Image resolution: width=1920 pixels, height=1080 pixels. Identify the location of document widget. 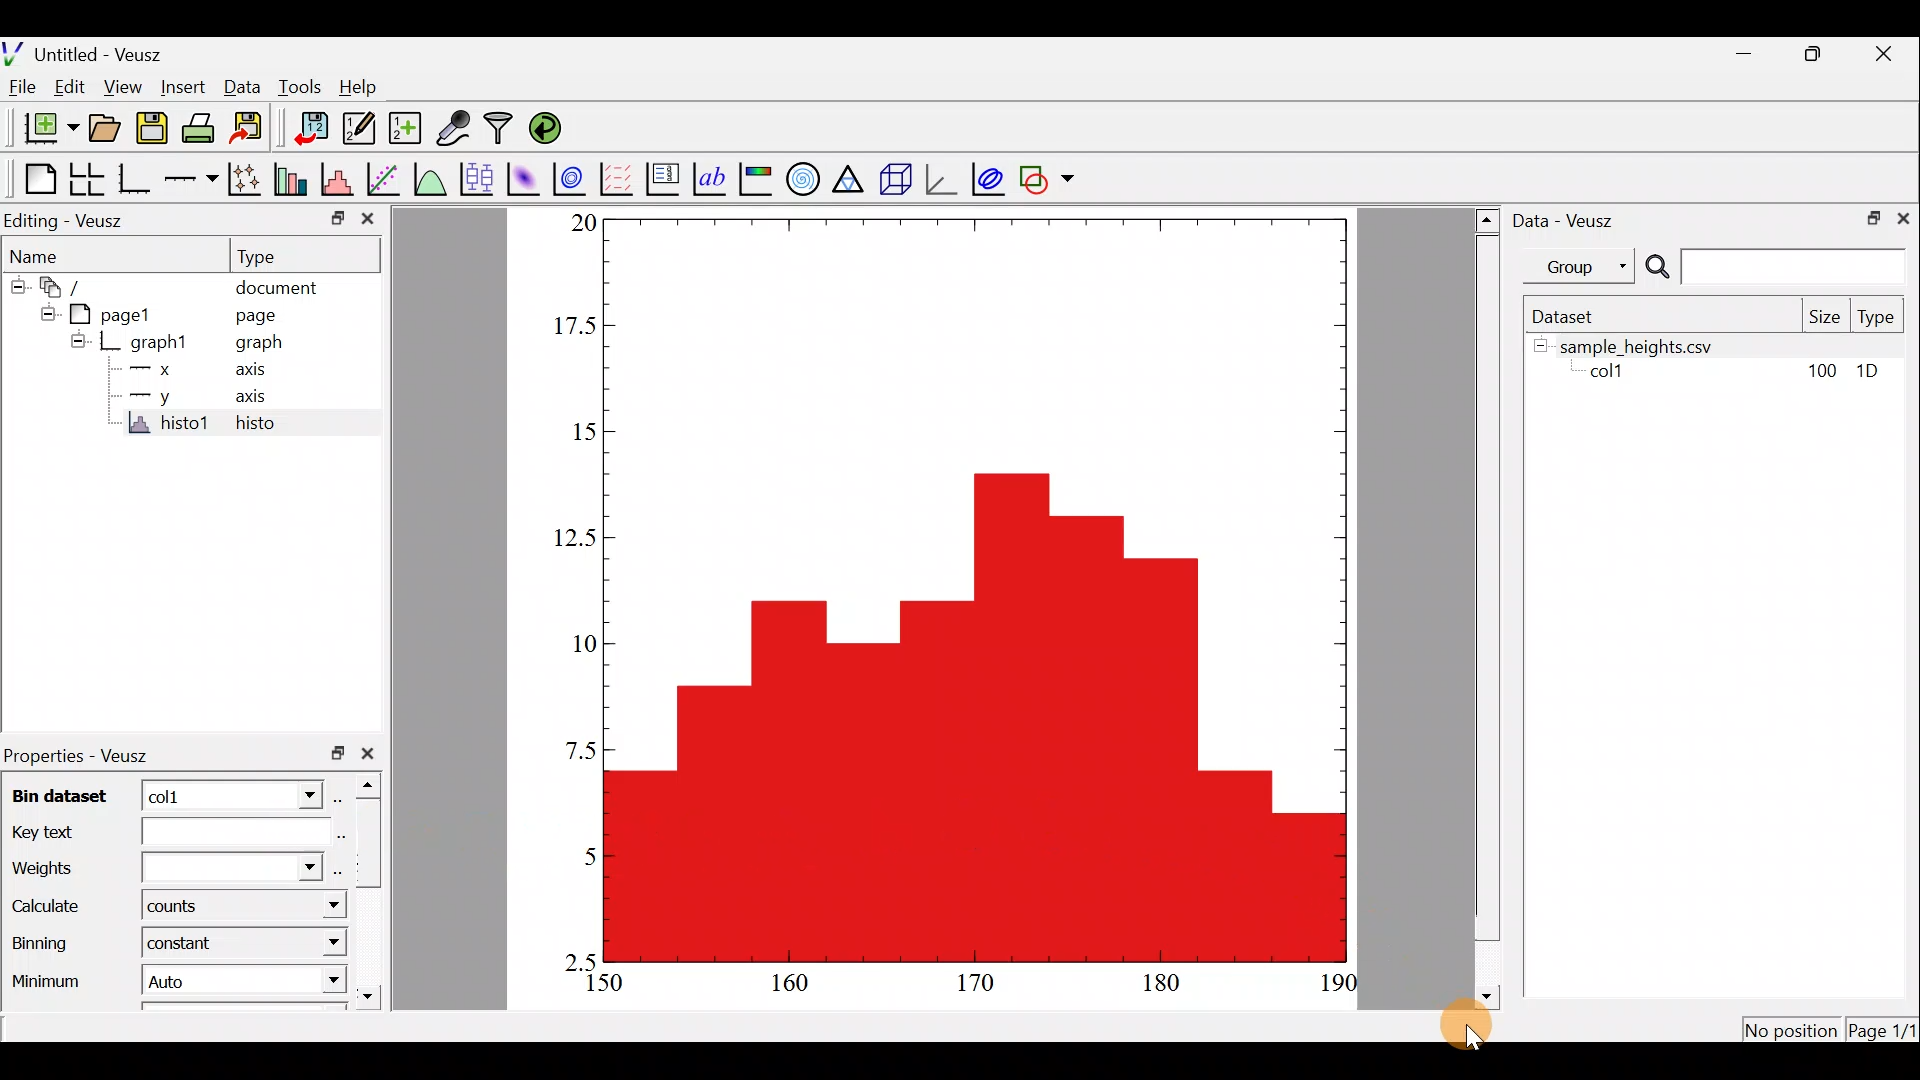
(65, 289).